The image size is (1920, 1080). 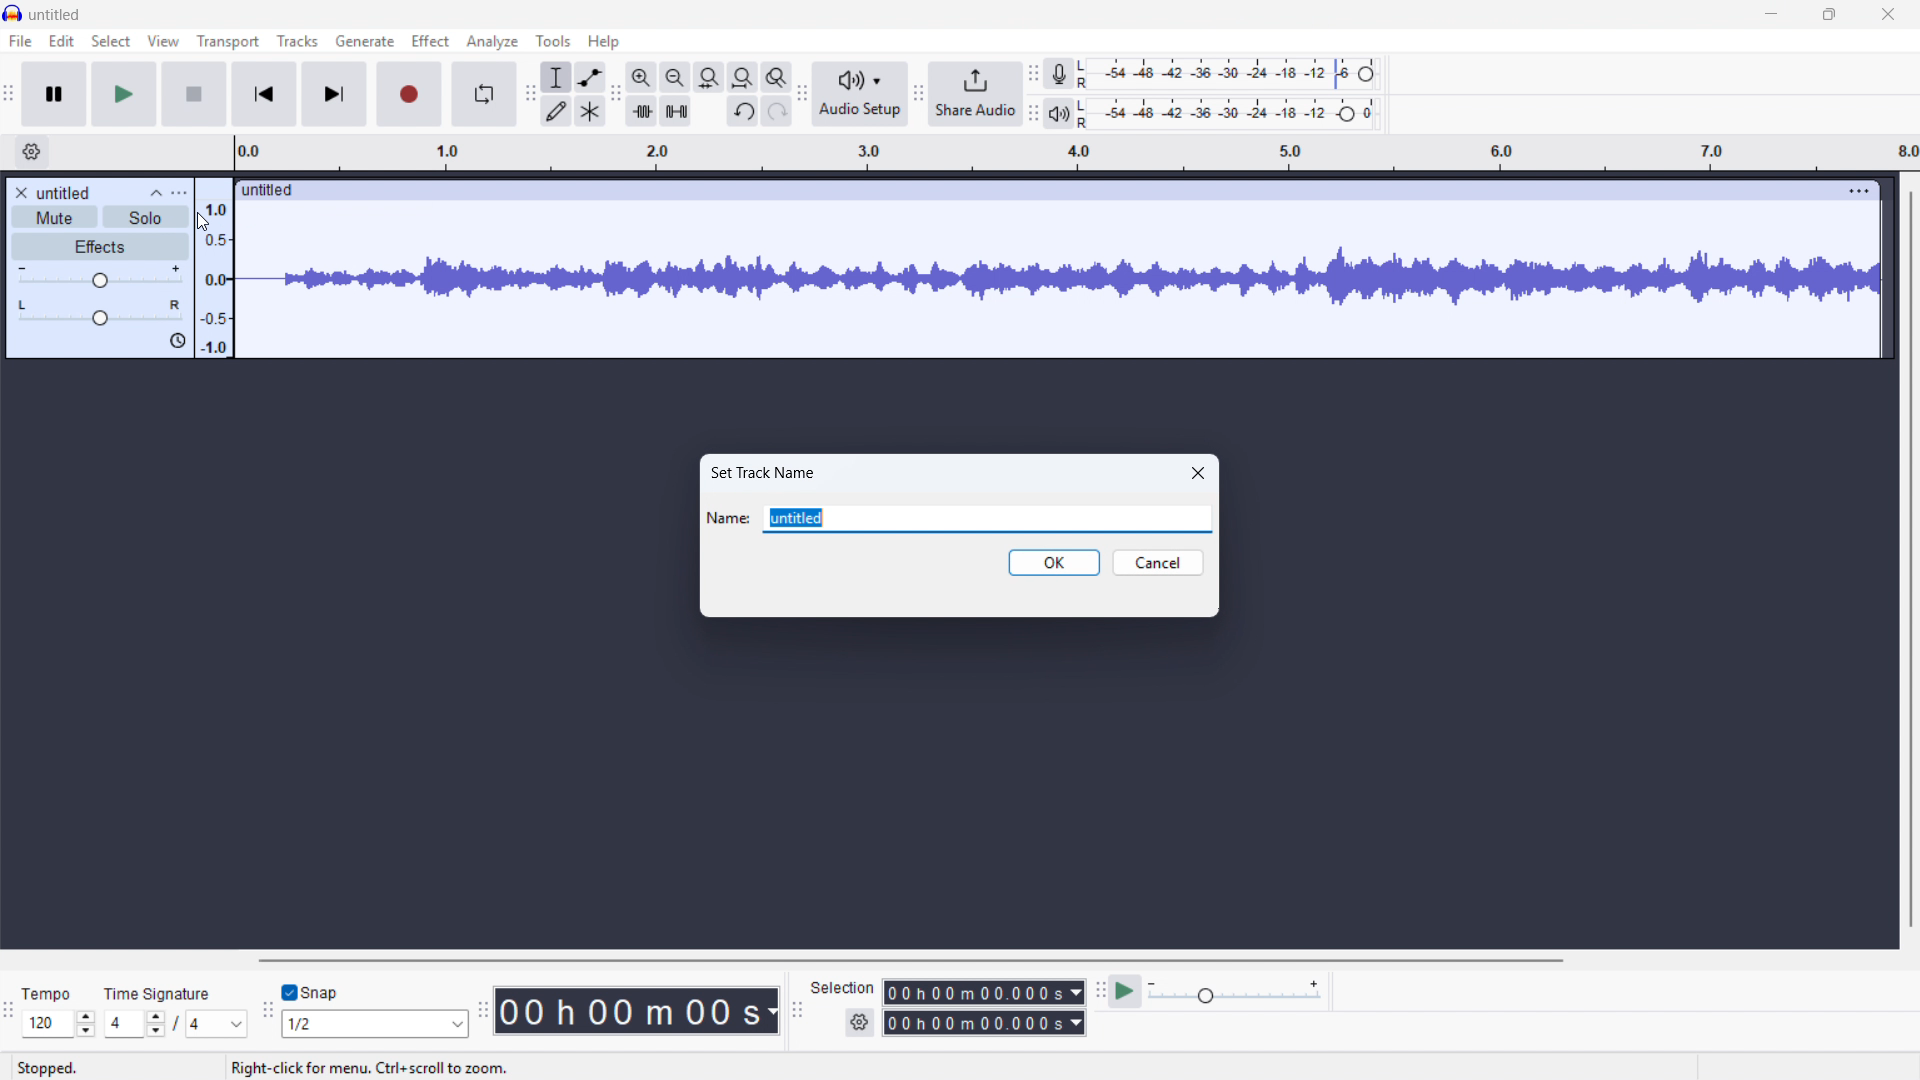 I want to click on Cursor , so click(x=206, y=225).